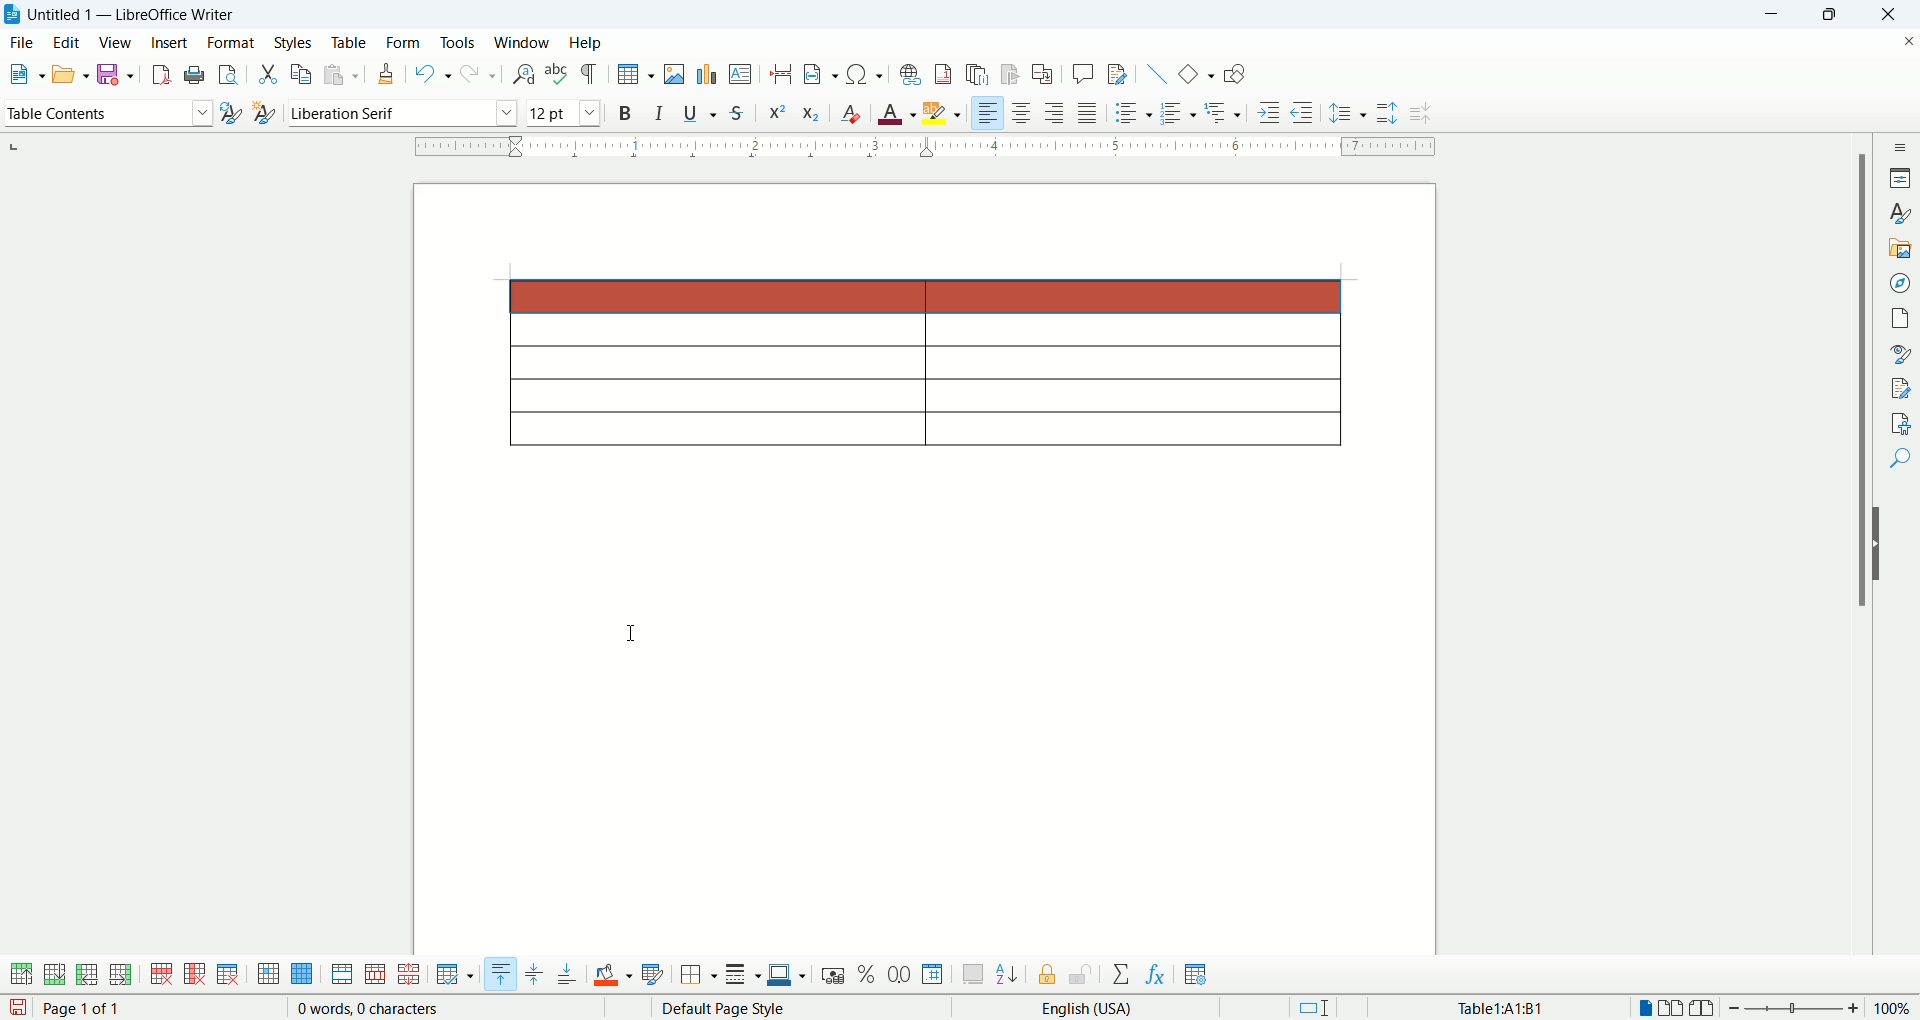  Describe the element at coordinates (1901, 423) in the screenshot. I see `accessibility check` at that location.